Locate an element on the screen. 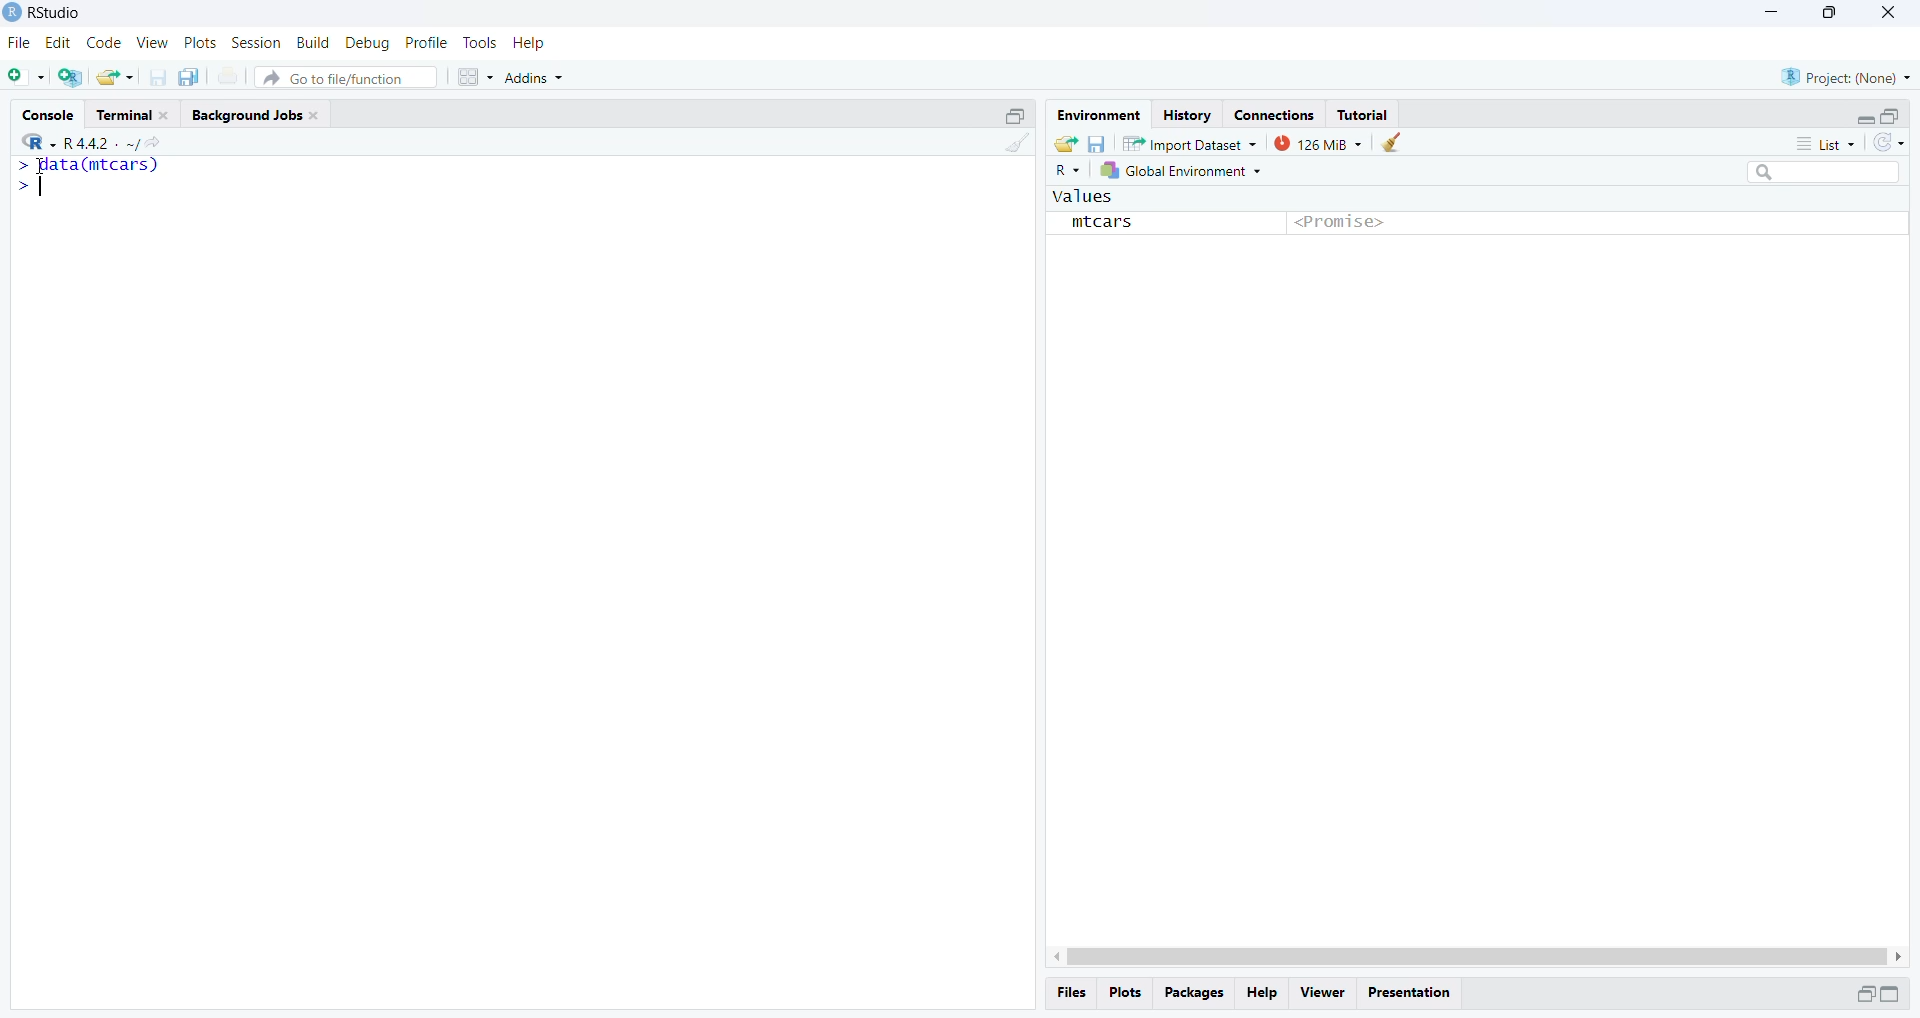 The height and width of the screenshot is (1018, 1920). Tools is located at coordinates (478, 41).